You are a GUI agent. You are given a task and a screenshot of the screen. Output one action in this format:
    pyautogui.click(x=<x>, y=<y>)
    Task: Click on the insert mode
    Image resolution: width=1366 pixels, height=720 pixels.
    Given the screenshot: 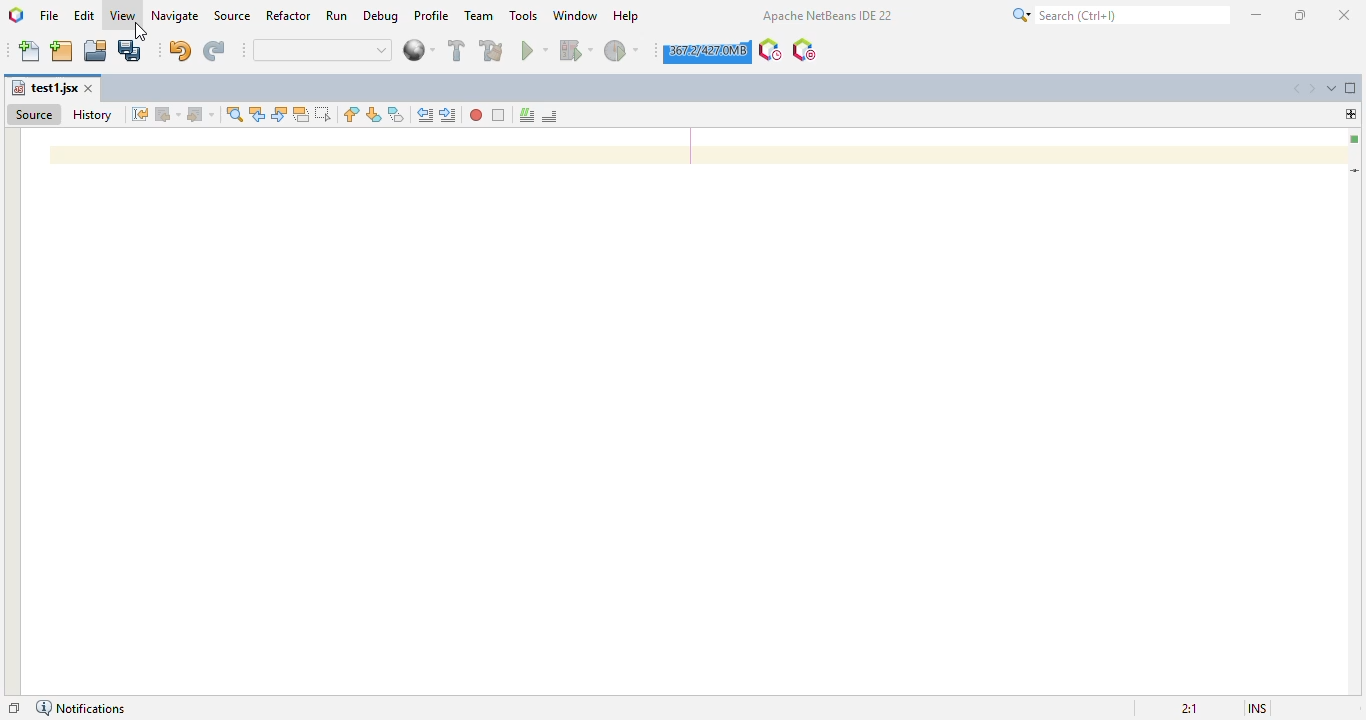 What is the action you would take?
    pyautogui.click(x=1258, y=708)
    